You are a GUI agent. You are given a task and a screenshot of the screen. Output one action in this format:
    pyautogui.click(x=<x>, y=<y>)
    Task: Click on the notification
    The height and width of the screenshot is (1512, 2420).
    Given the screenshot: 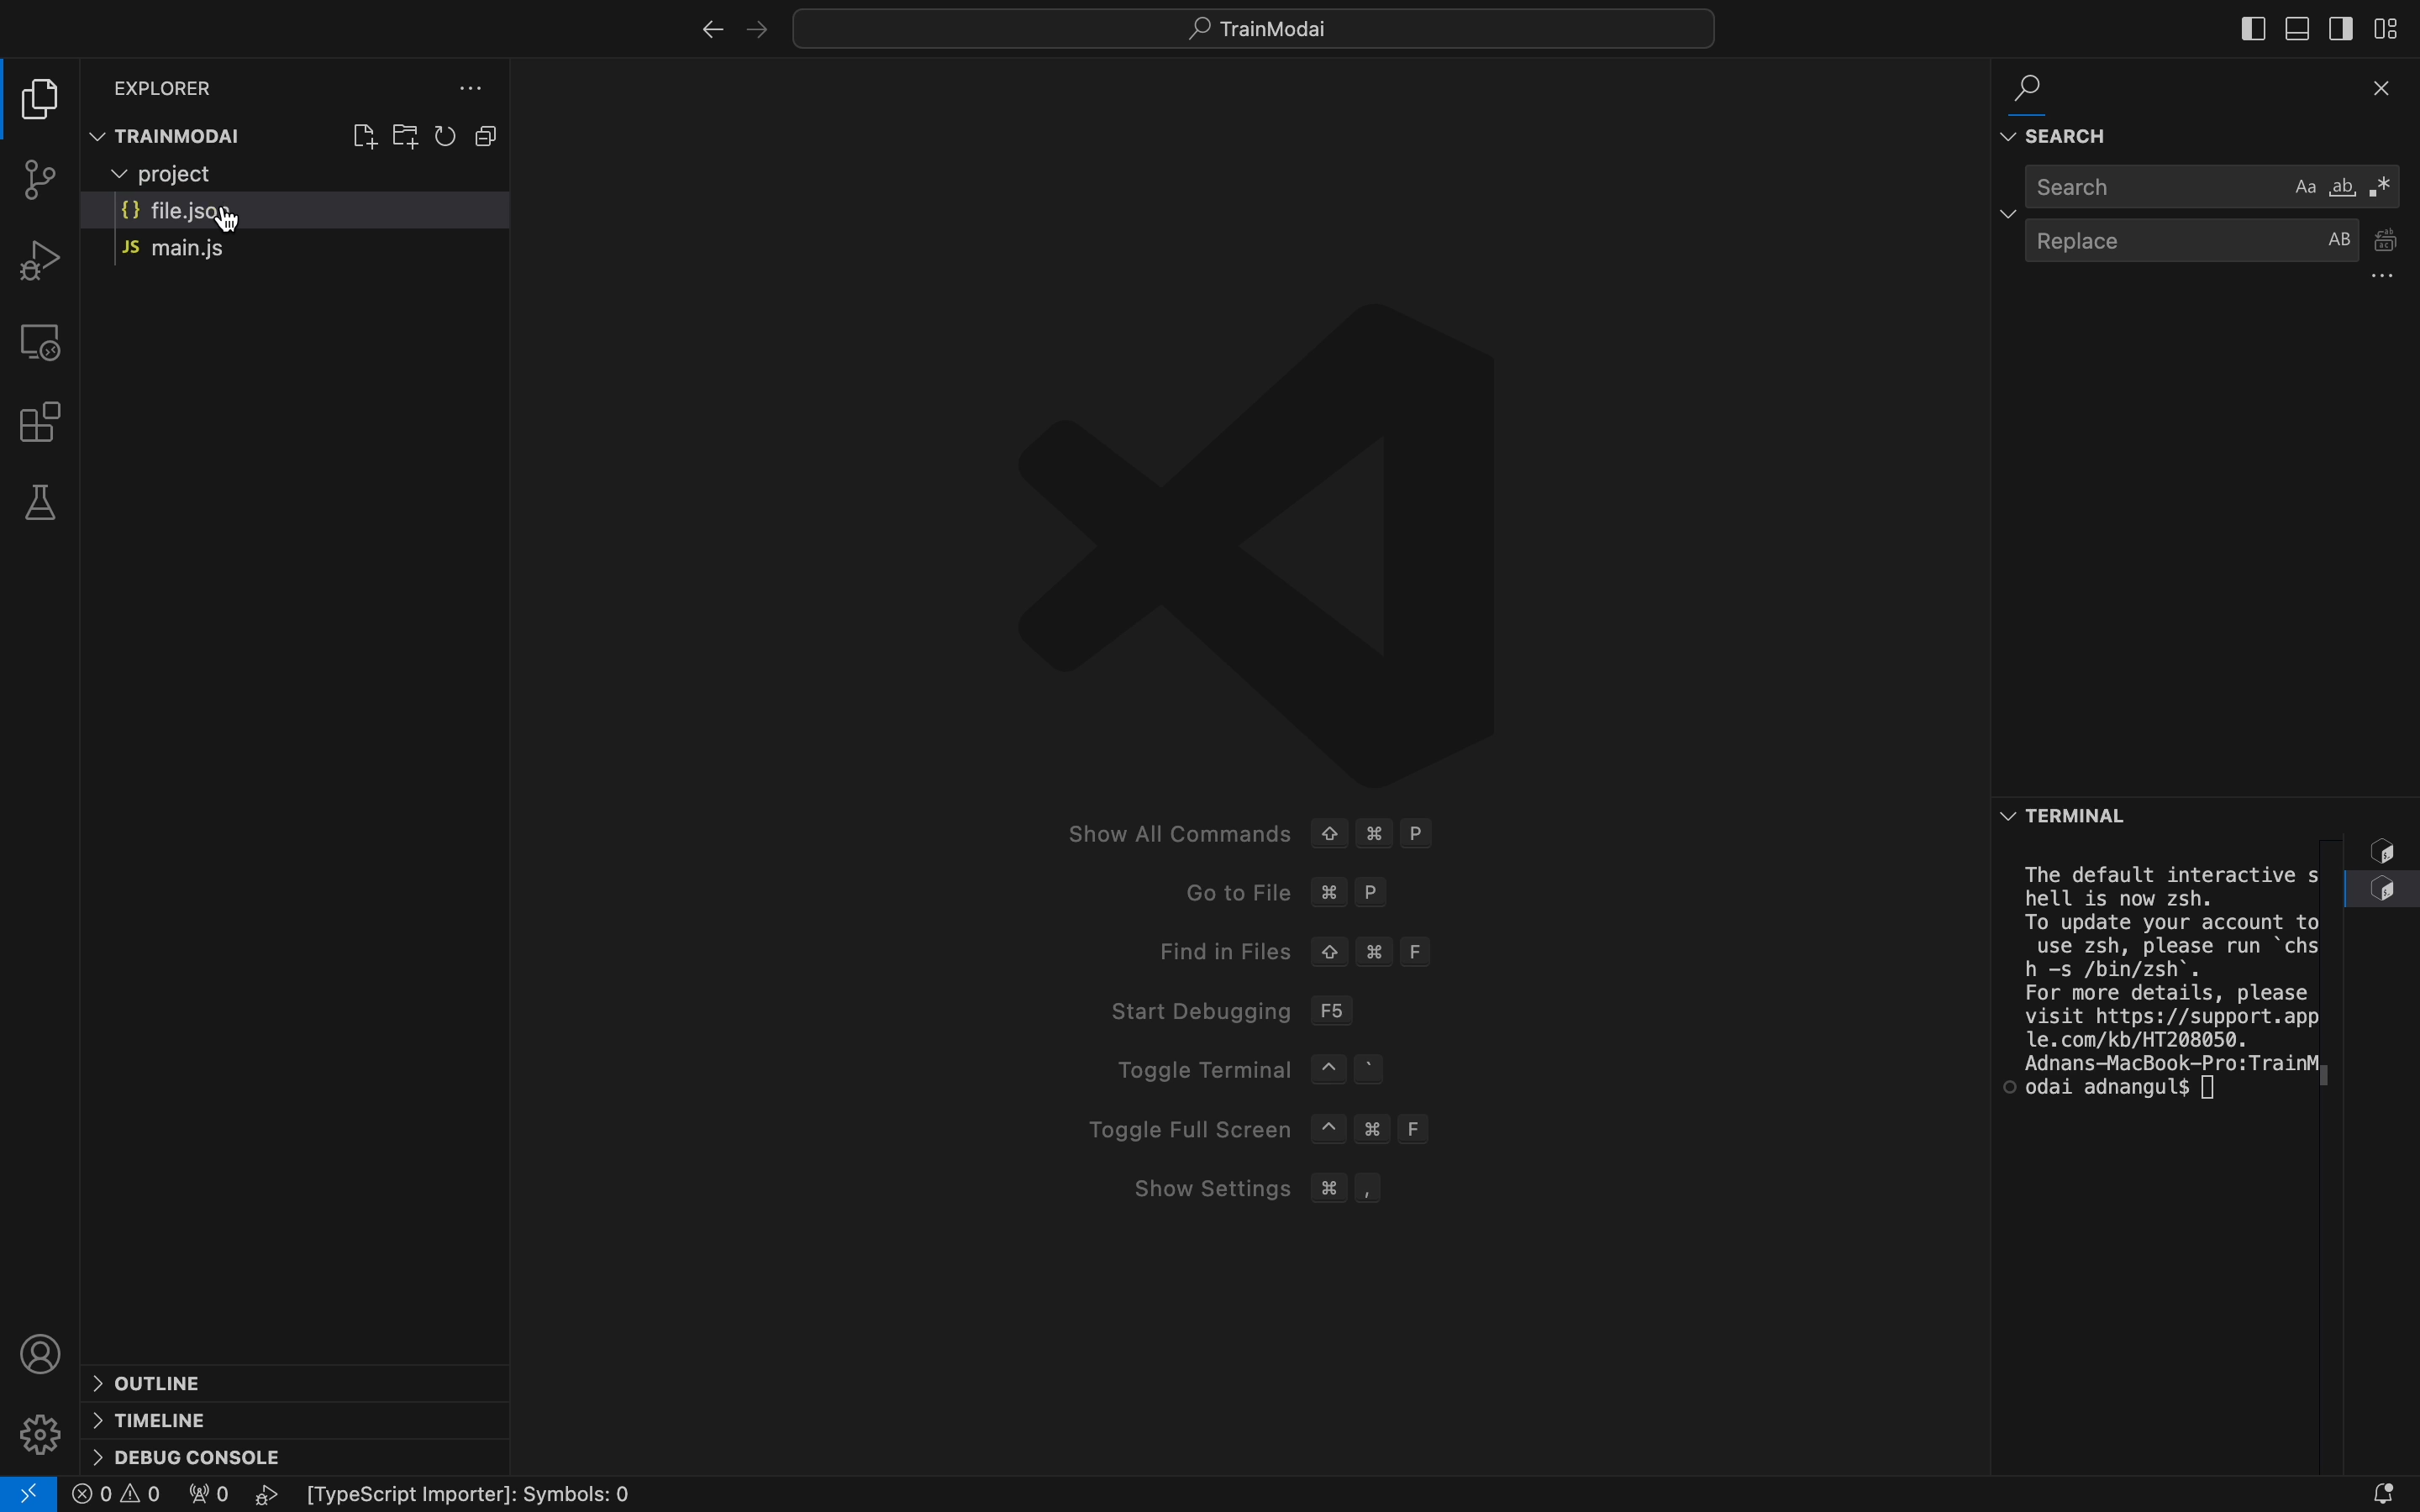 What is the action you would take?
    pyautogui.click(x=2351, y=1485)
    